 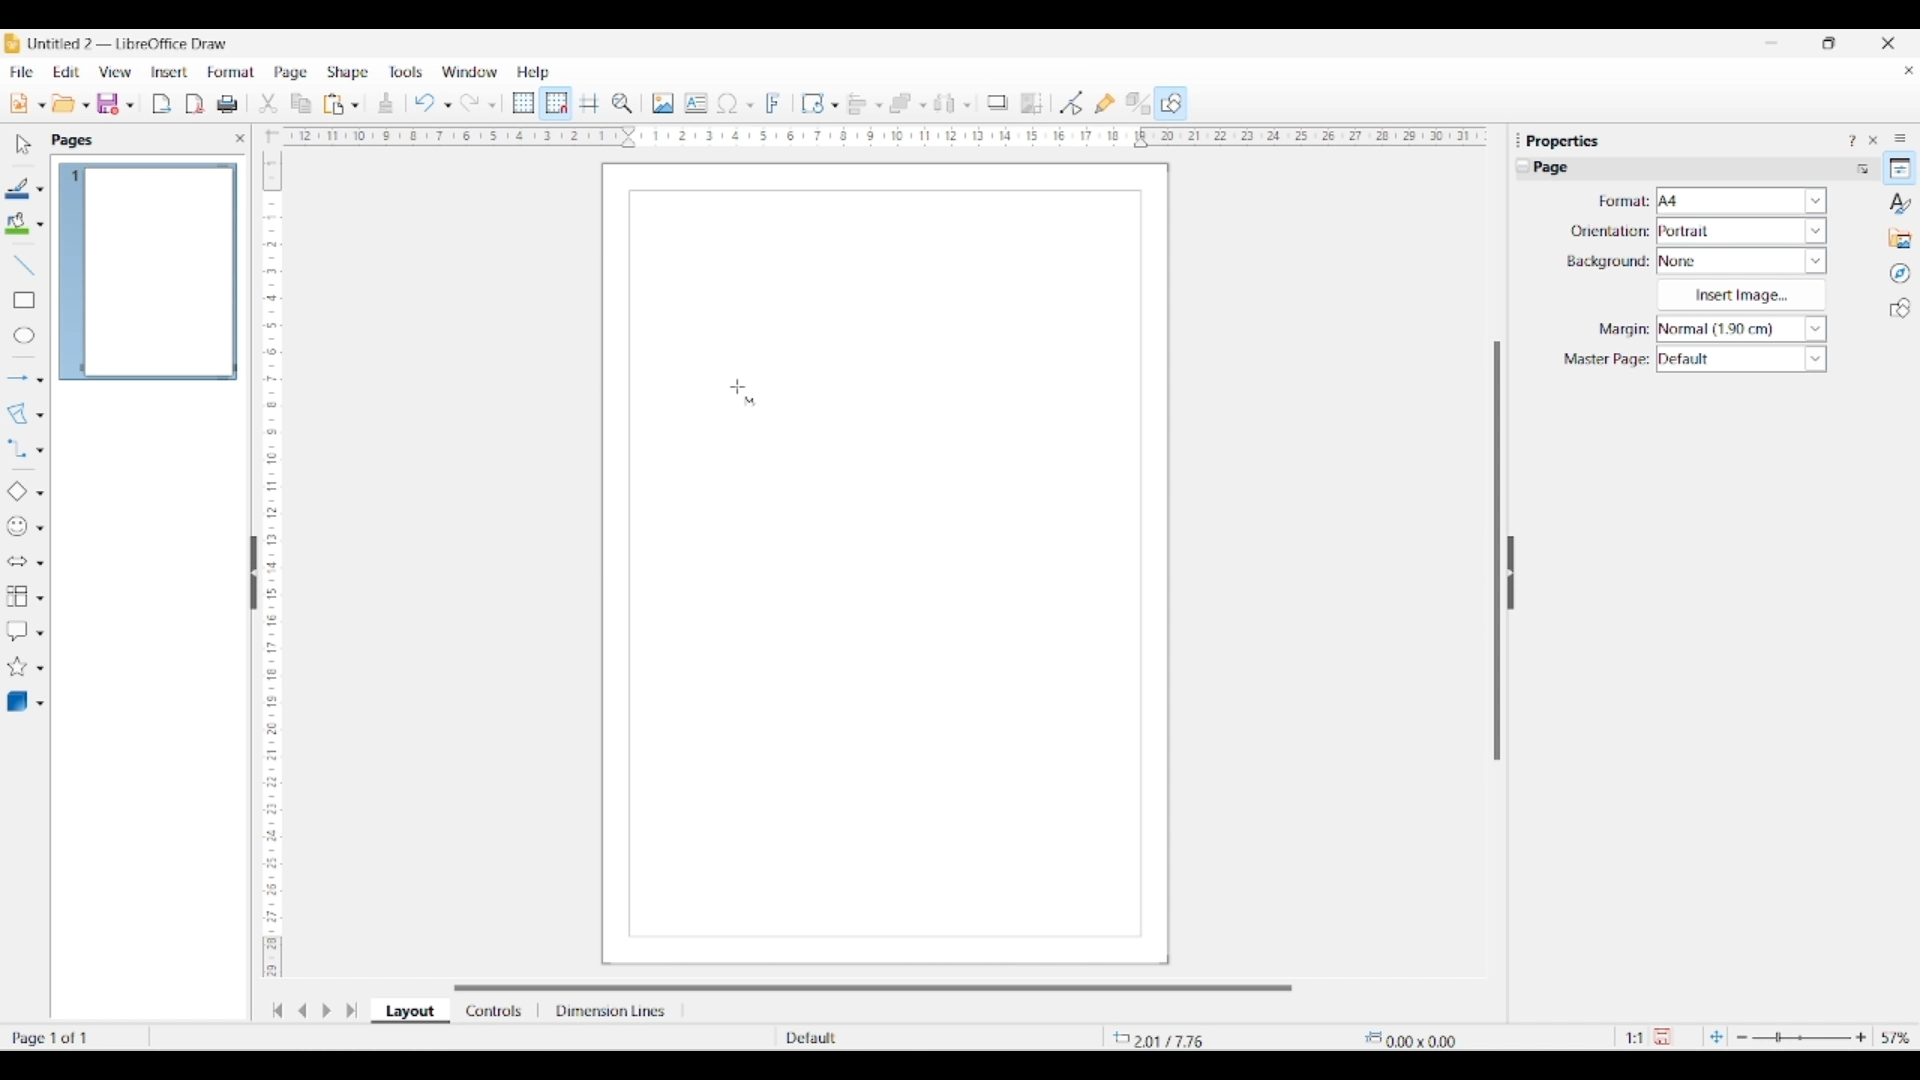 I want to click on Snap to grid, so click(x=557, y=104).